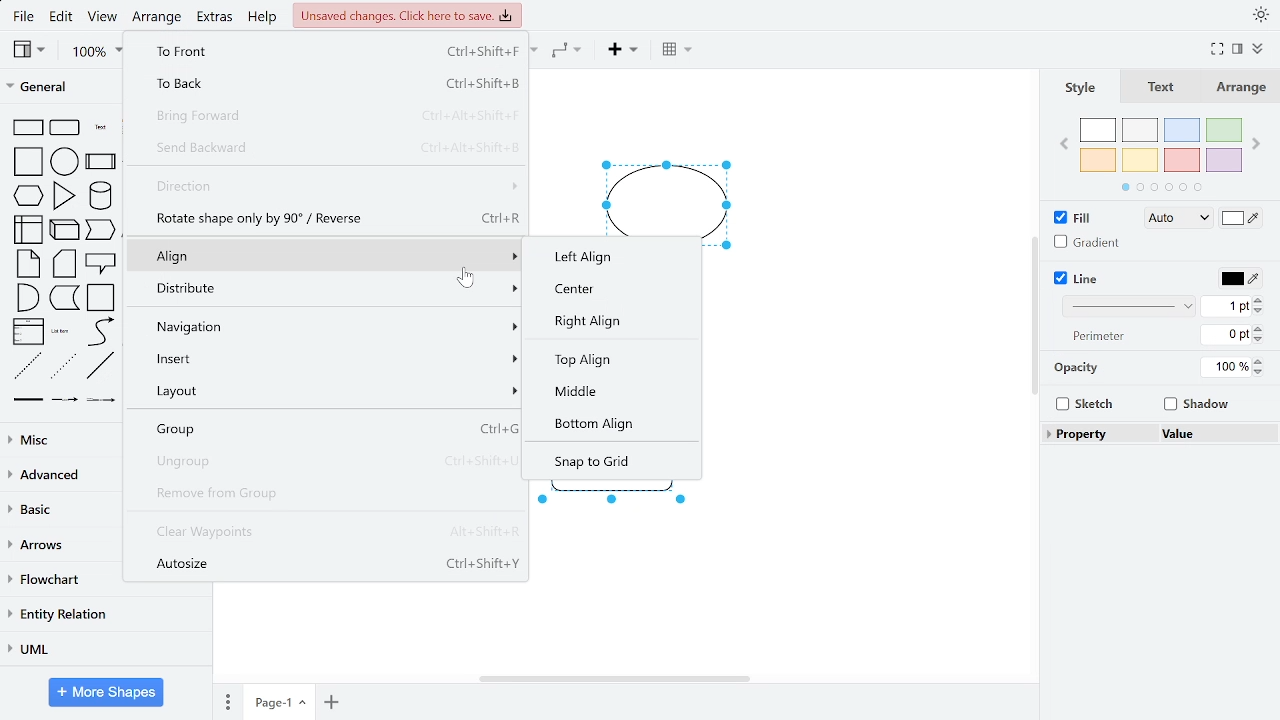 This screenshot has height=720, width=1280. What do you see at coordinates (331, 118) in the screenshot?
I see `Bring forward` at bounding box center [331, 118].